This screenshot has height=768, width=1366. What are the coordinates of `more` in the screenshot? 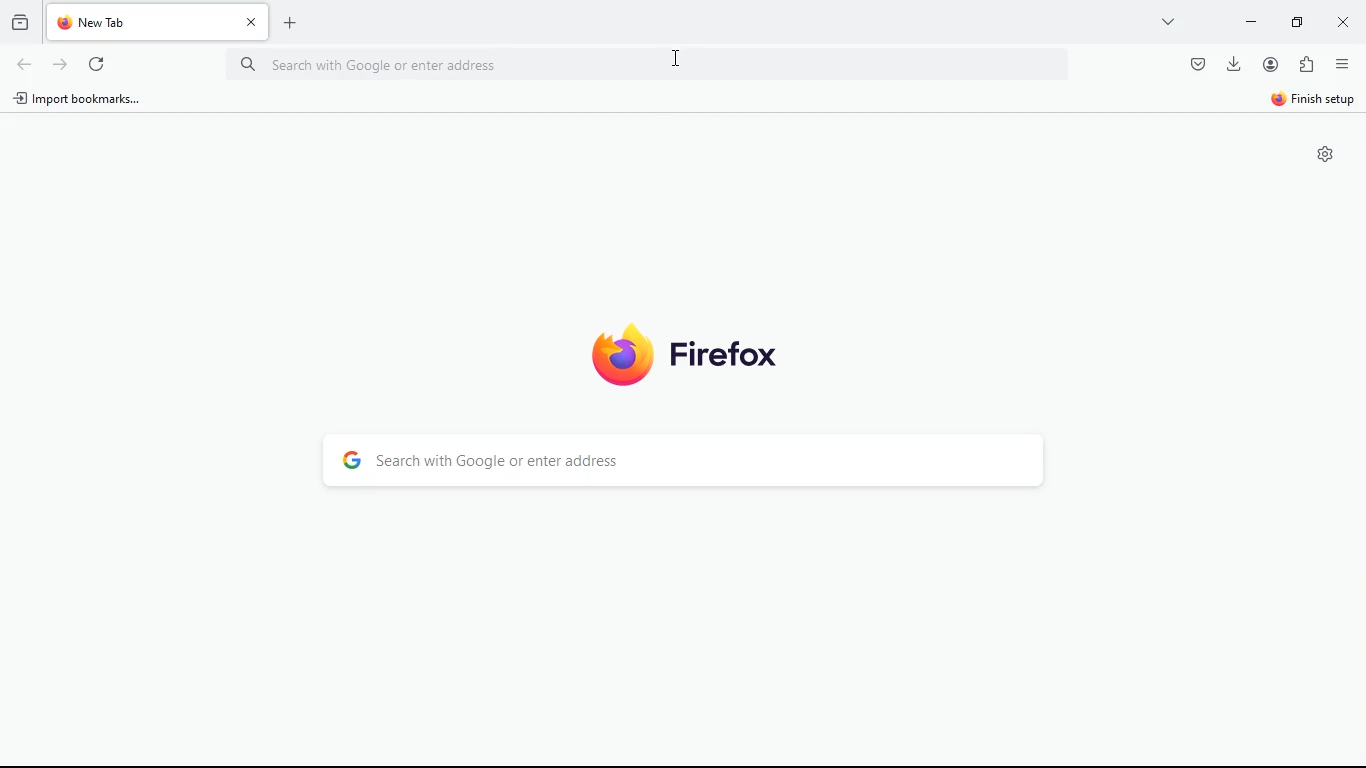 It's located at (1166, 22).